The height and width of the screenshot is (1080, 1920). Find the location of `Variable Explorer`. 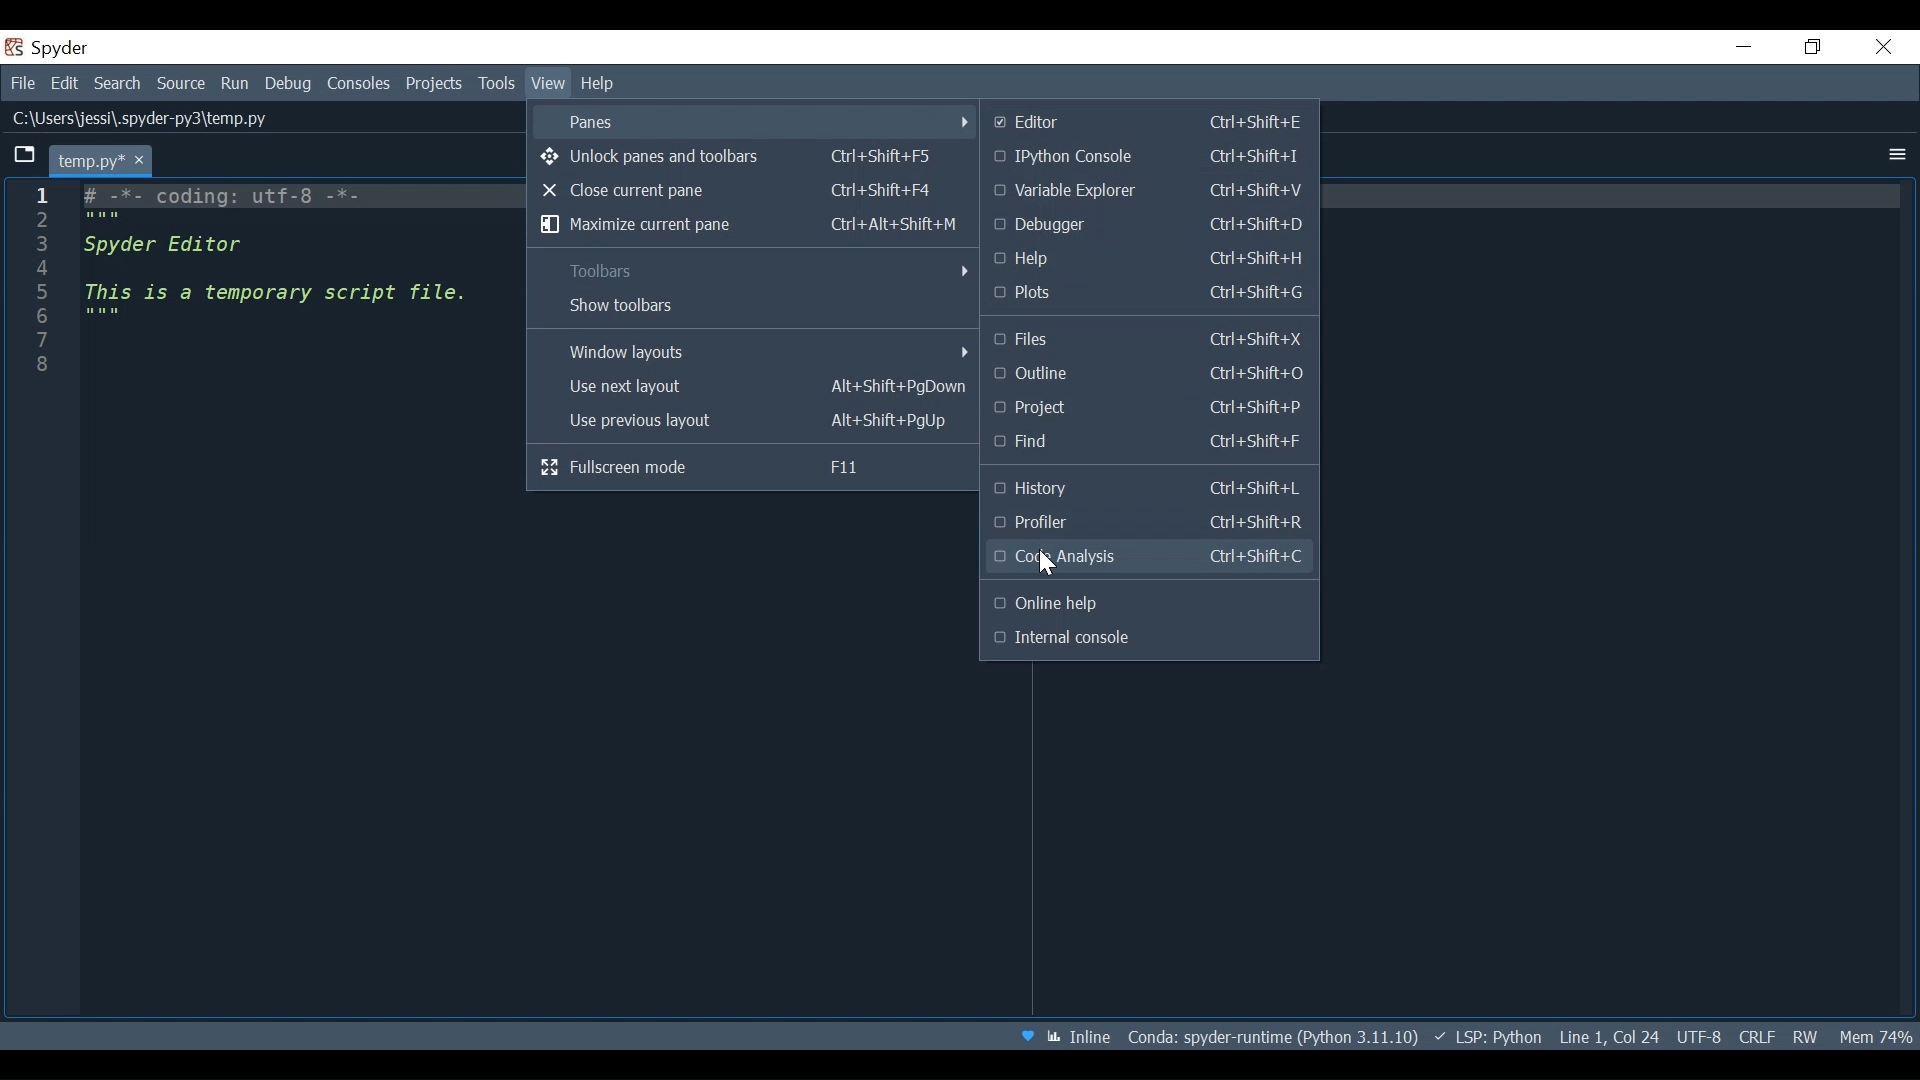

Variable Explorer is located at coordinates (1149, 191).